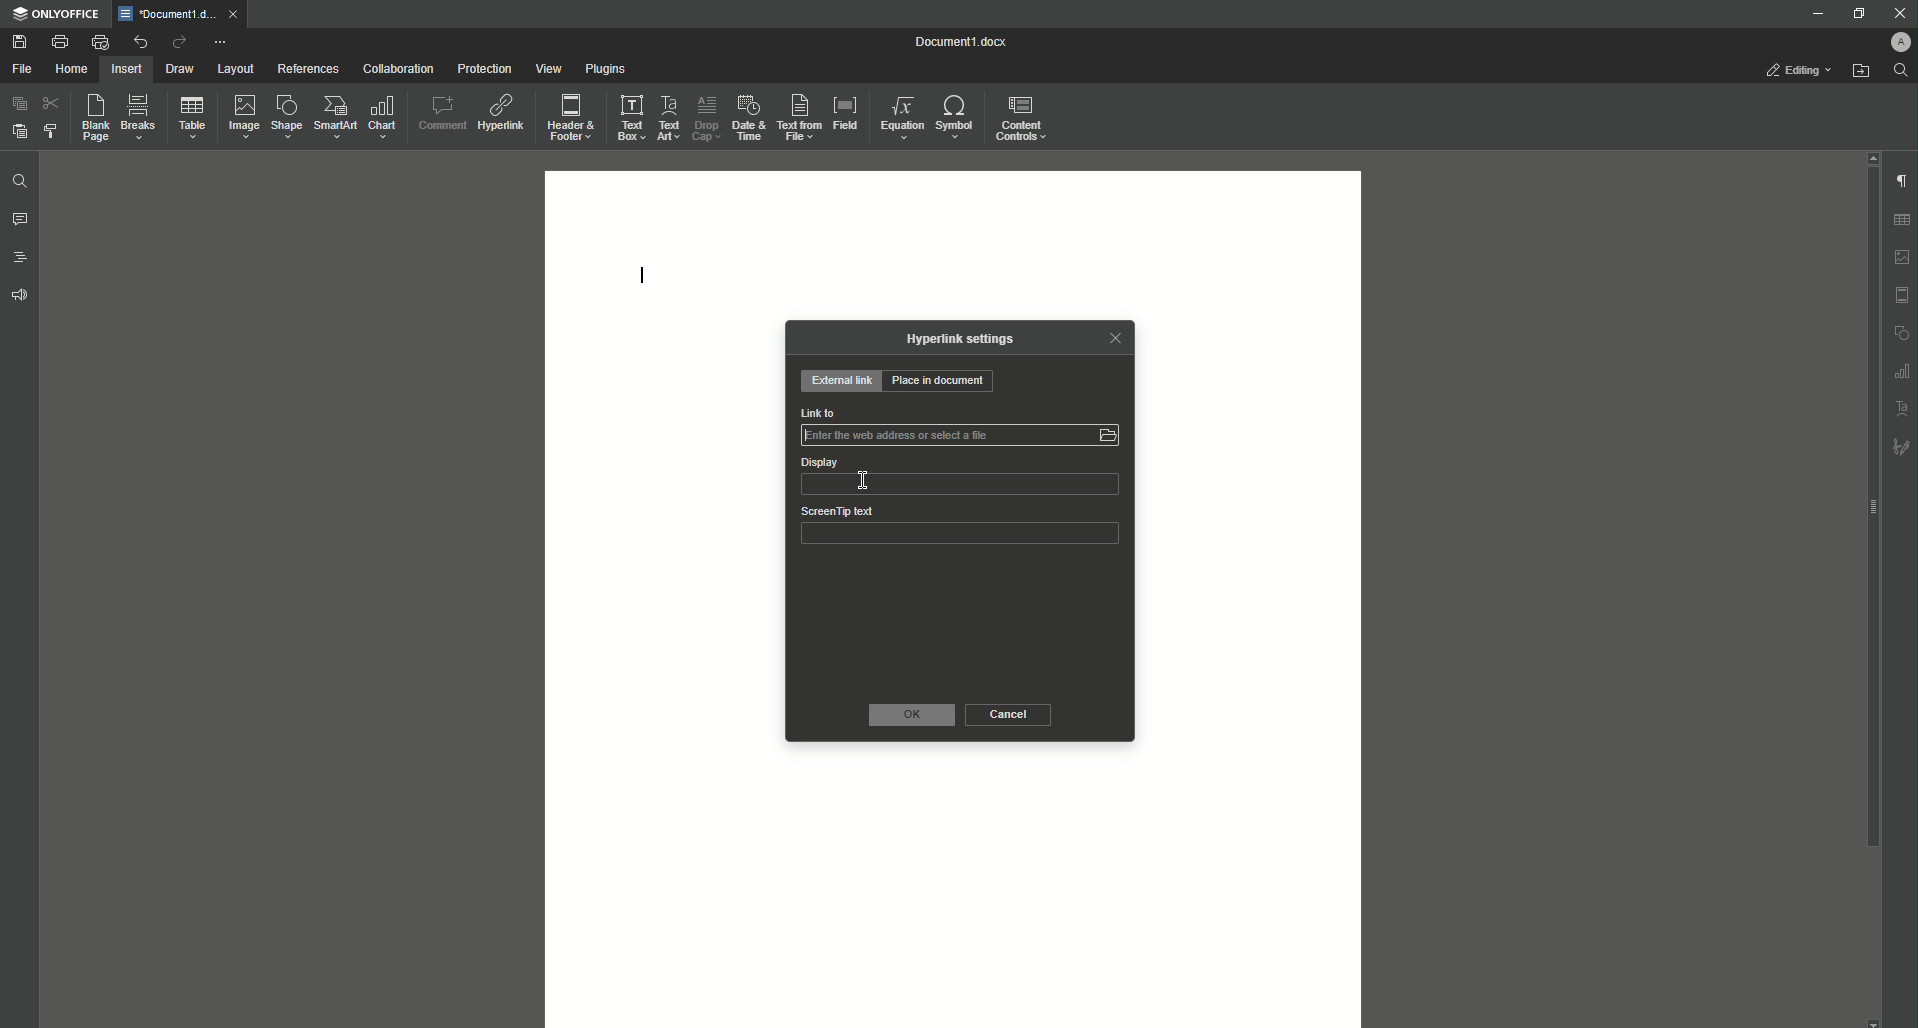 The height and width of the screenshot is (1028, 1918). What do you see at coordinates (1875, 1022) in the screenshot?
I see `scroll down` at bounding box center [1875, 1022].